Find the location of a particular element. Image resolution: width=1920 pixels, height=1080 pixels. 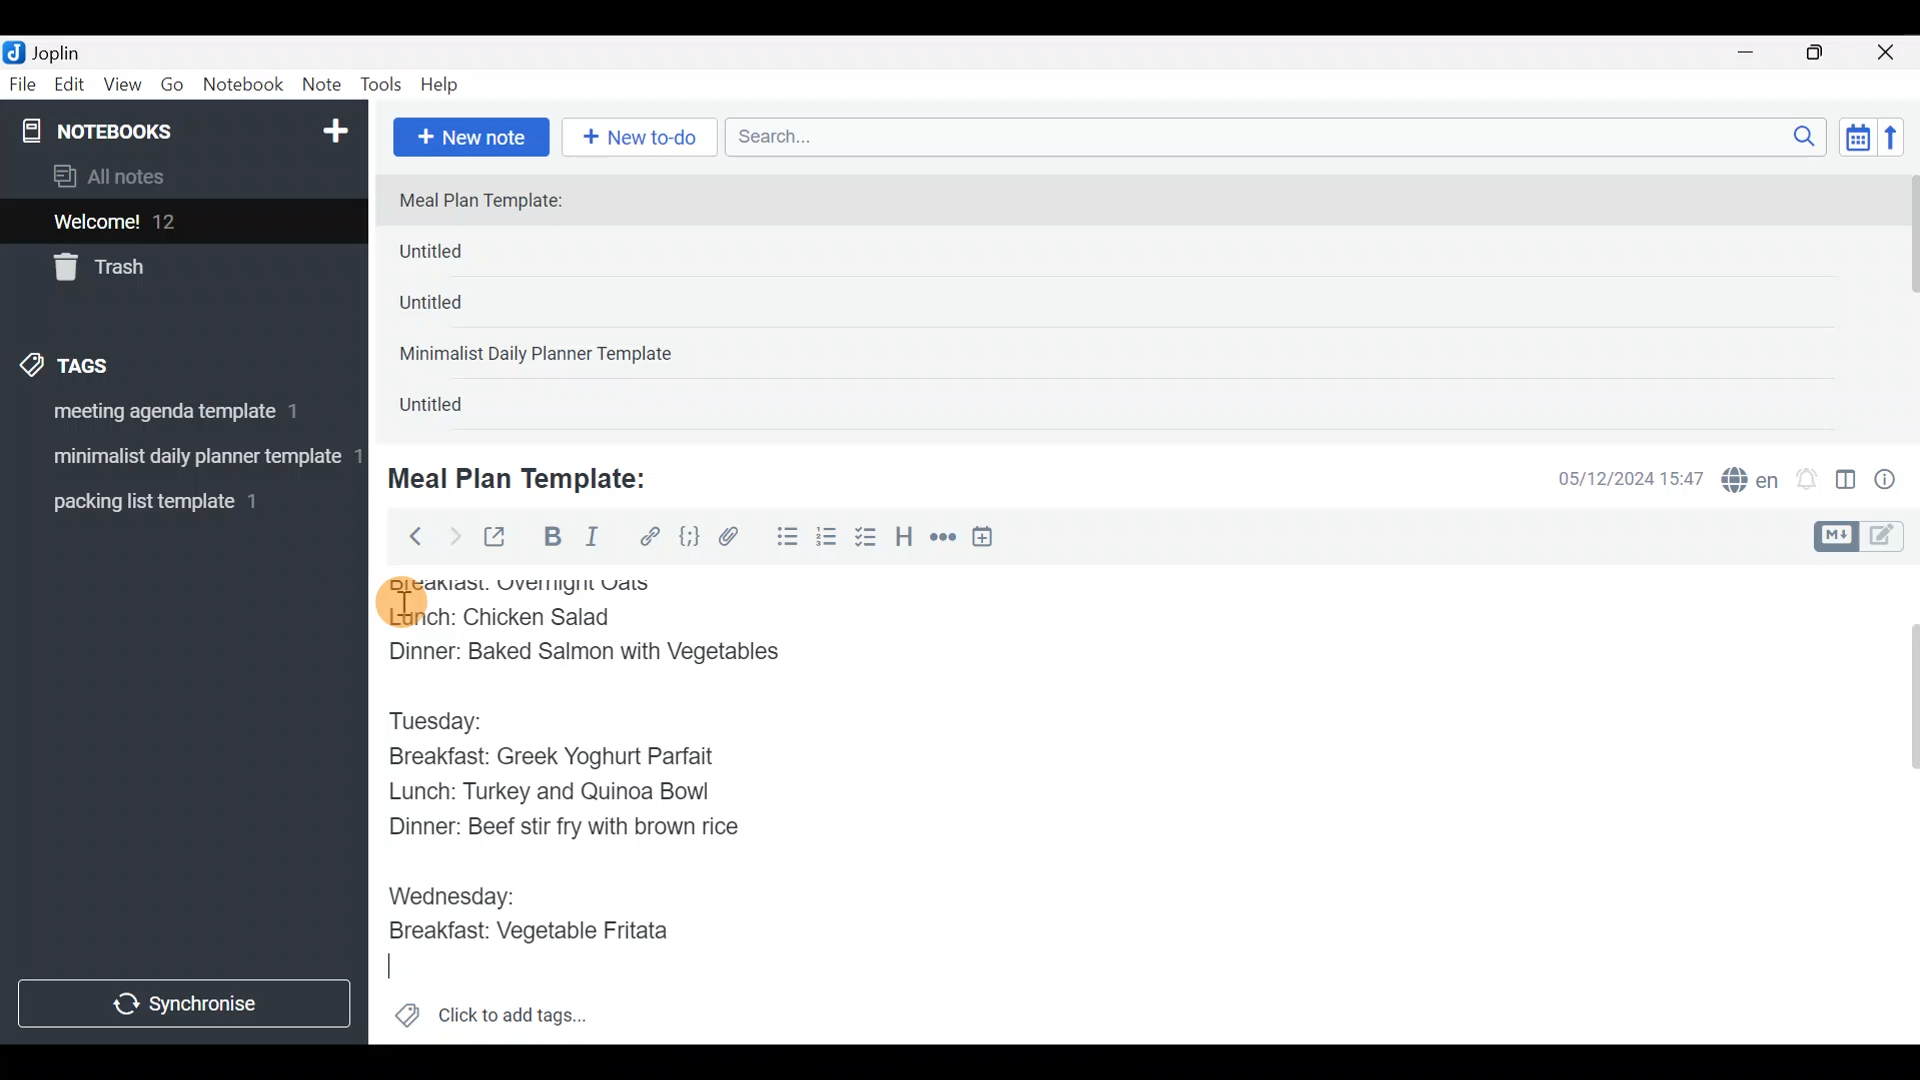

cursor is located at coordinates (400, 601).